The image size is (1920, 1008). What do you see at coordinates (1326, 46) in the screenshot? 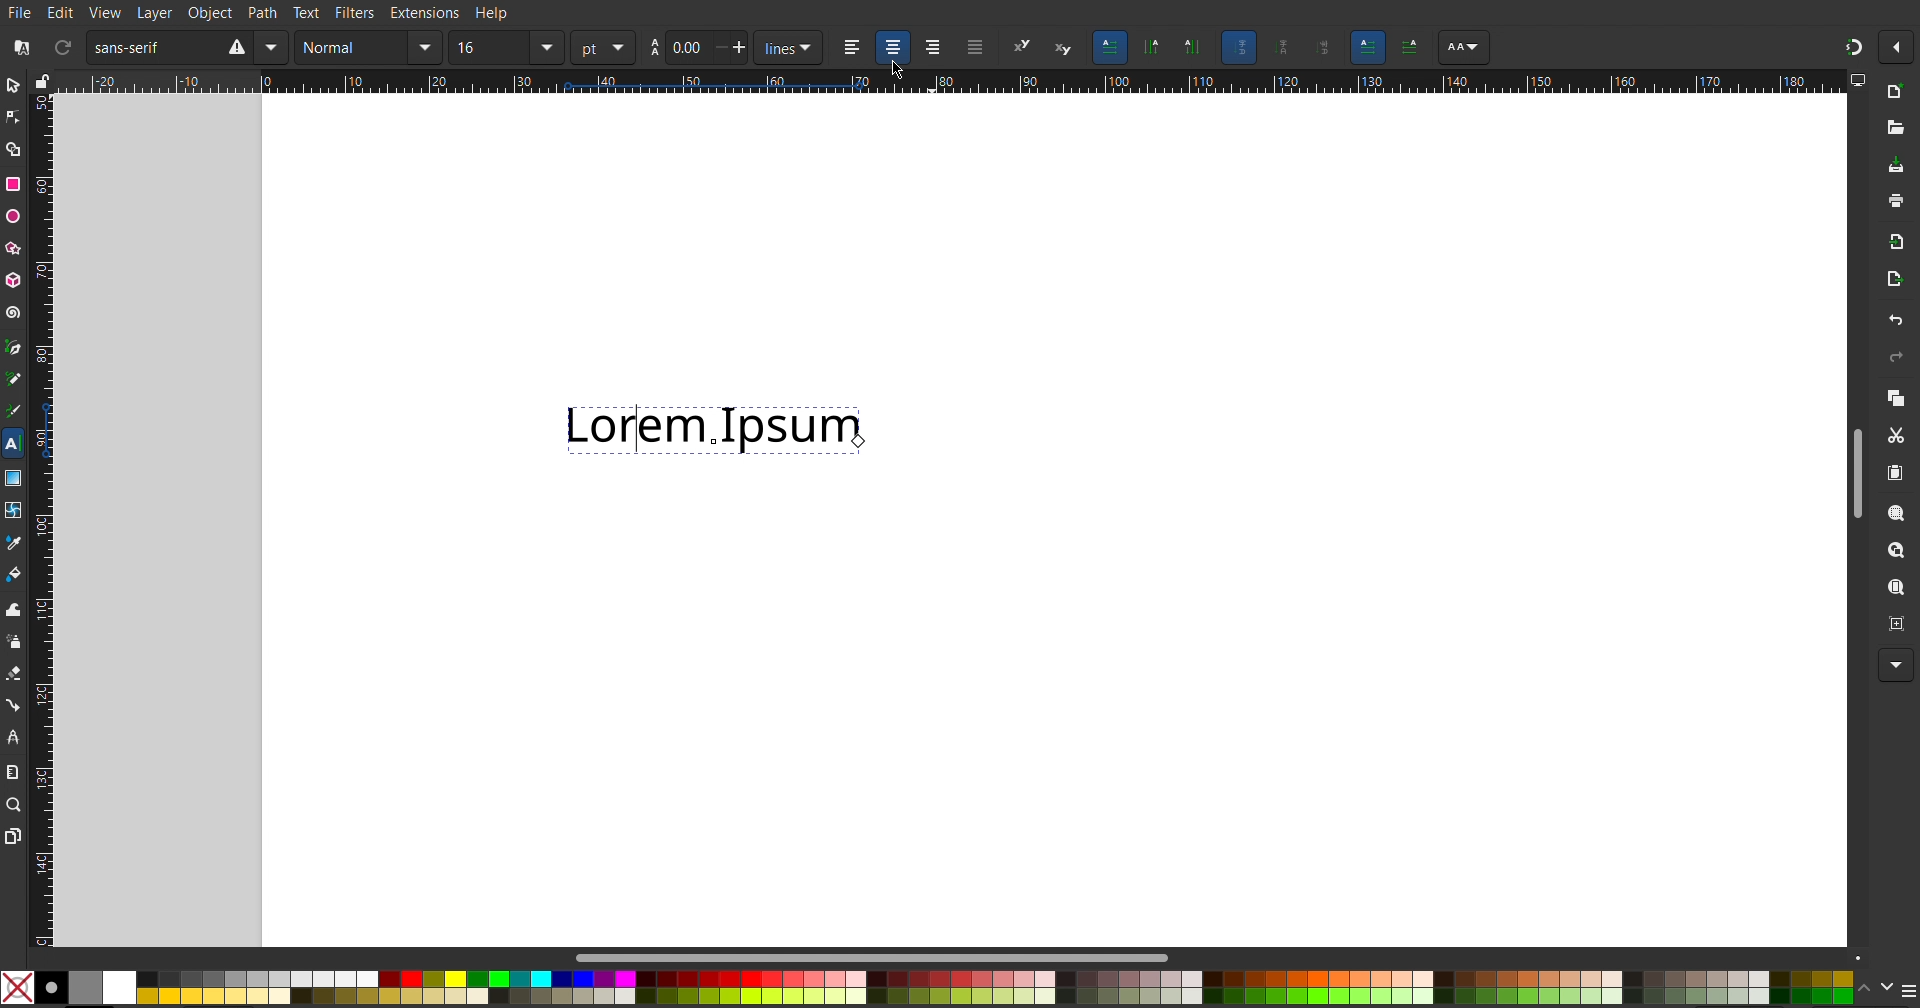
I see `Sideways glyph orientation` at bounding box center [1326, 46].